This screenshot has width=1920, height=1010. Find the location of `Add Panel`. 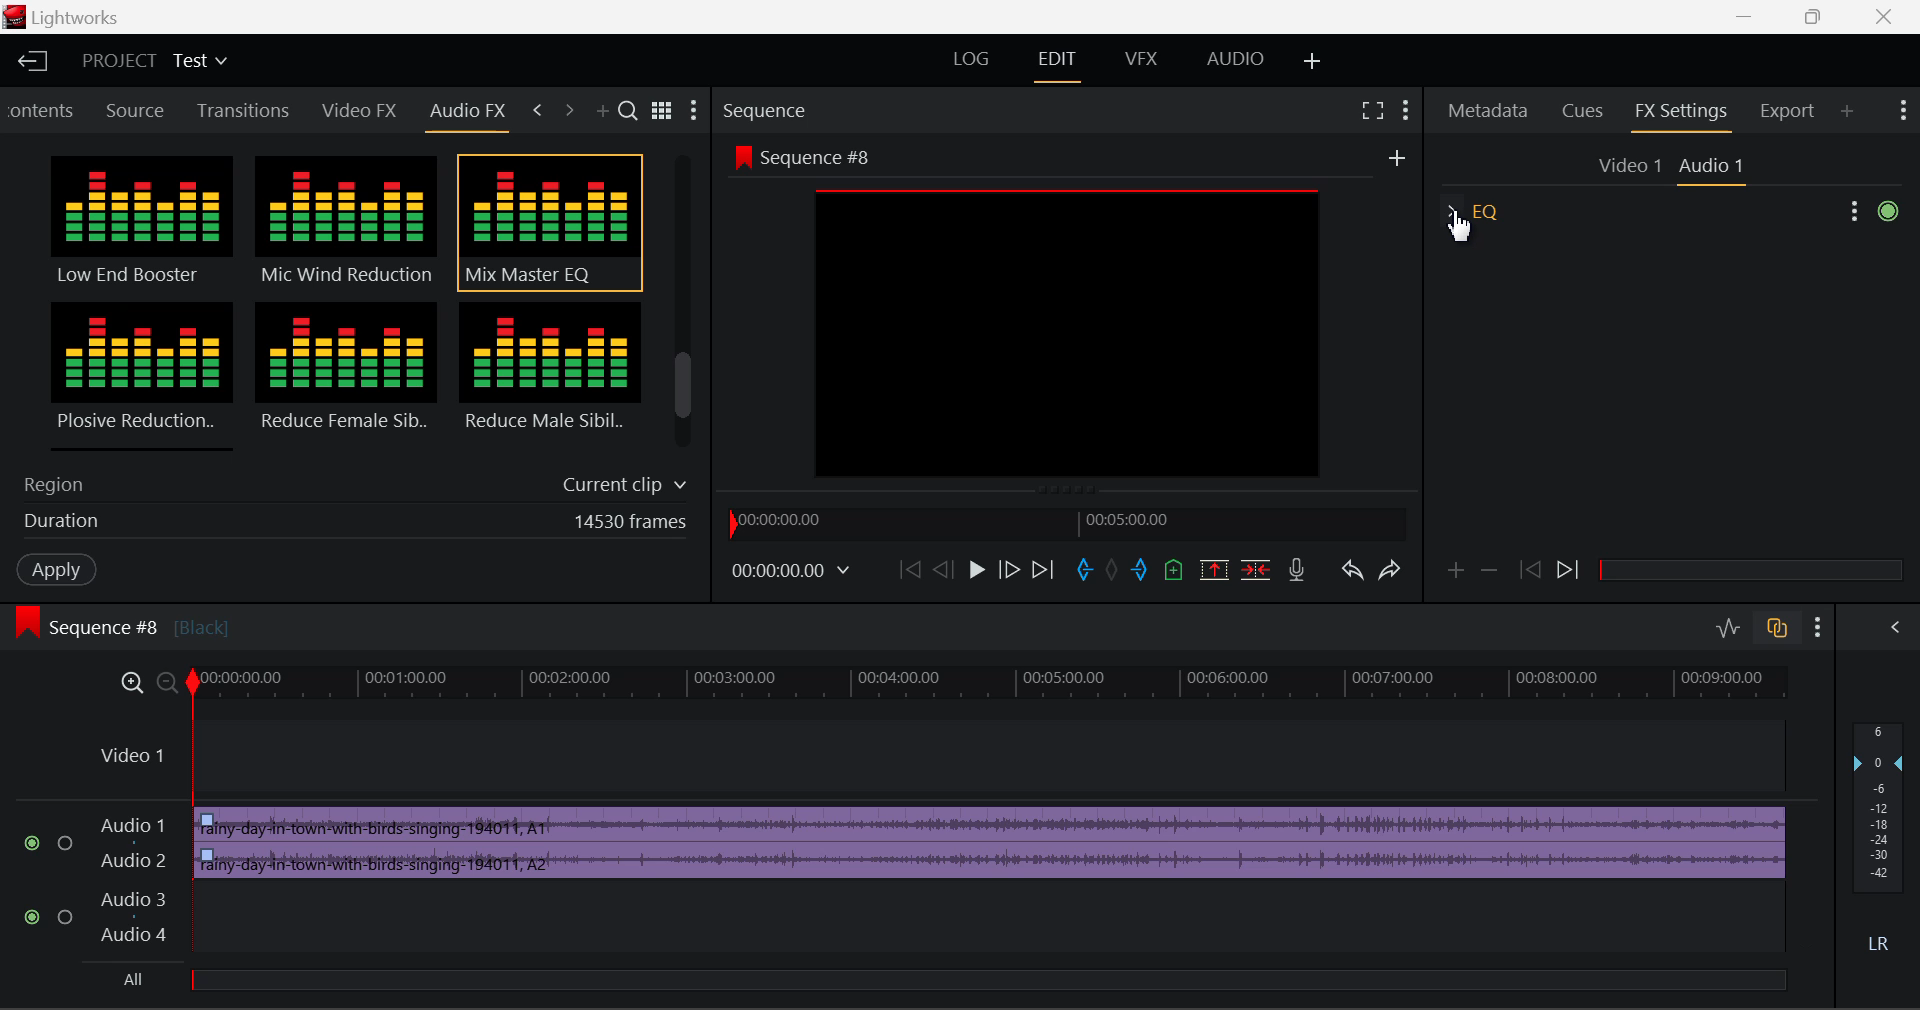

Add Panel is located at coordinates (605, 113).